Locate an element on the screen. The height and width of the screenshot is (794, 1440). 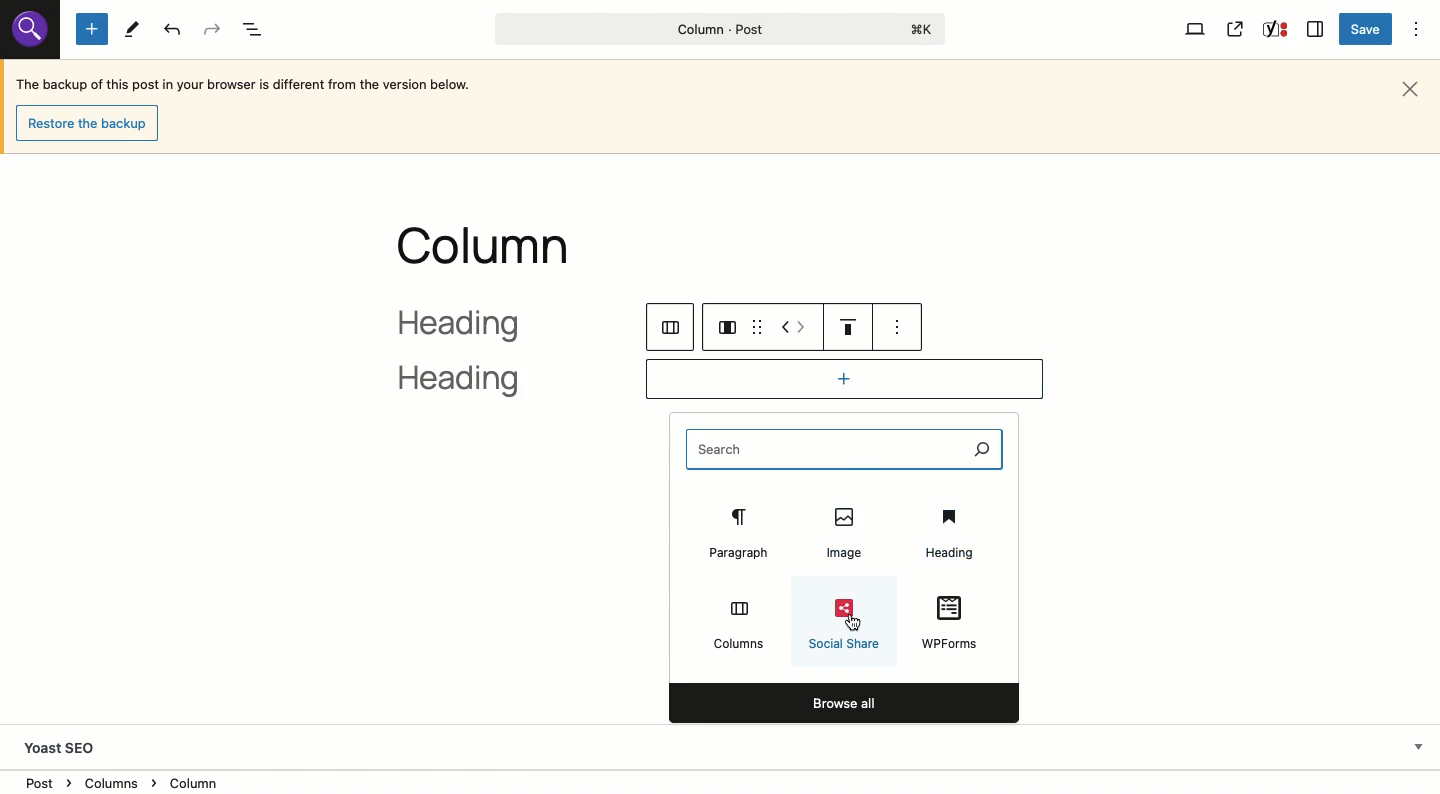
Sidebar is located at coordinates (1316, 27).